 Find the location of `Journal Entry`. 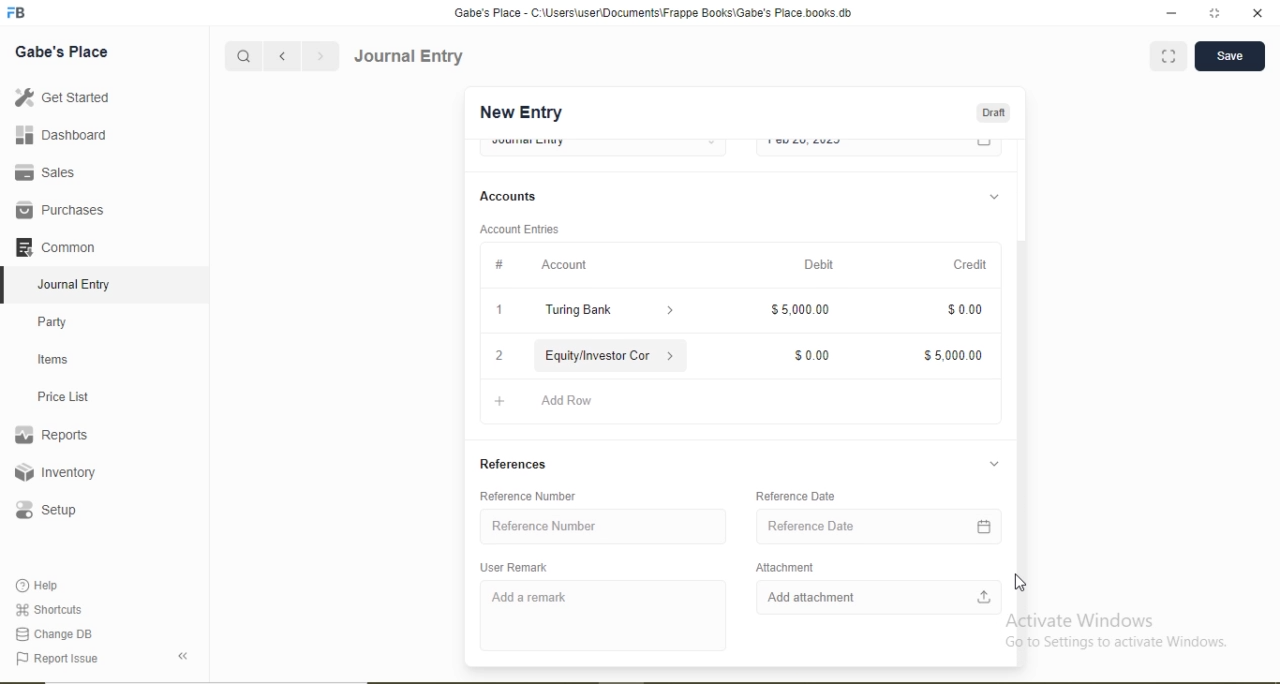

Journal Entry is located at coordinates (410, 56).